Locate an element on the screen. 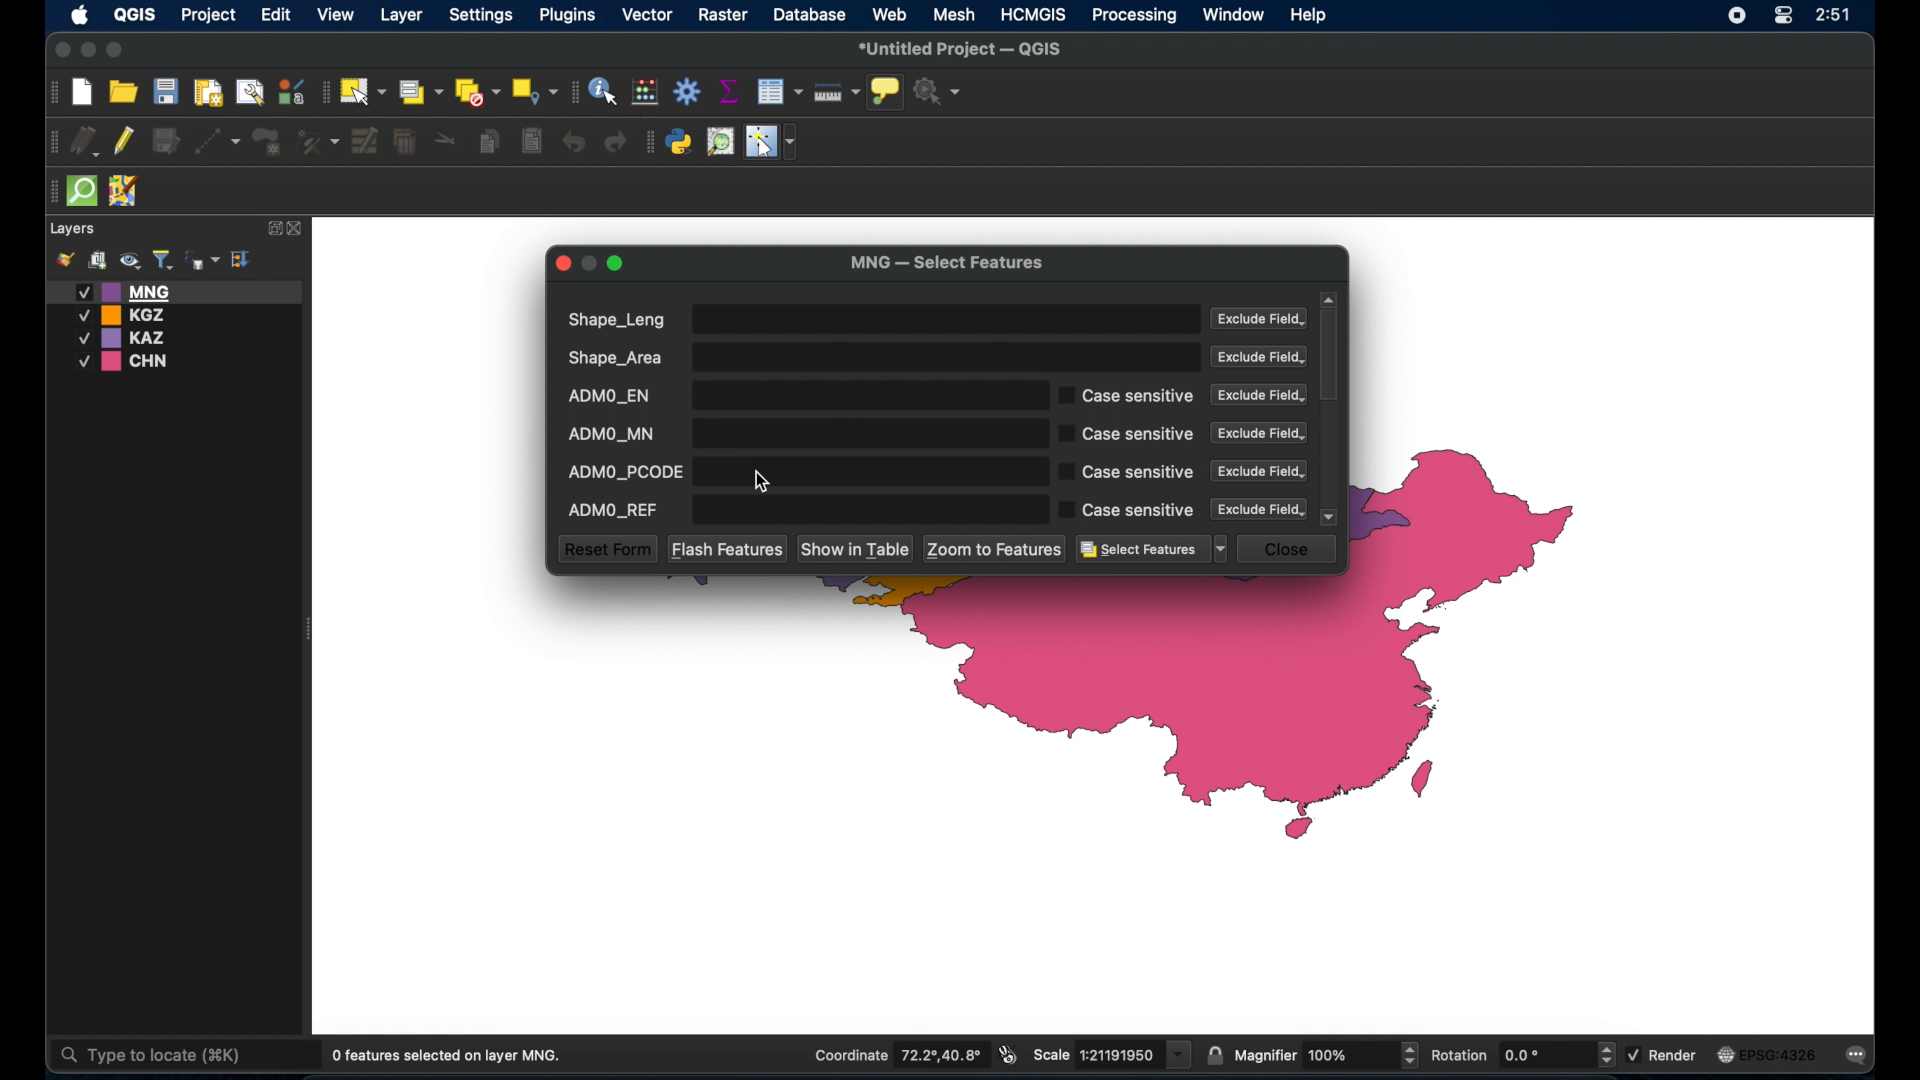 The height and width of the screenshot is (1080, 1920). redo is located at coordinates (618, 143).